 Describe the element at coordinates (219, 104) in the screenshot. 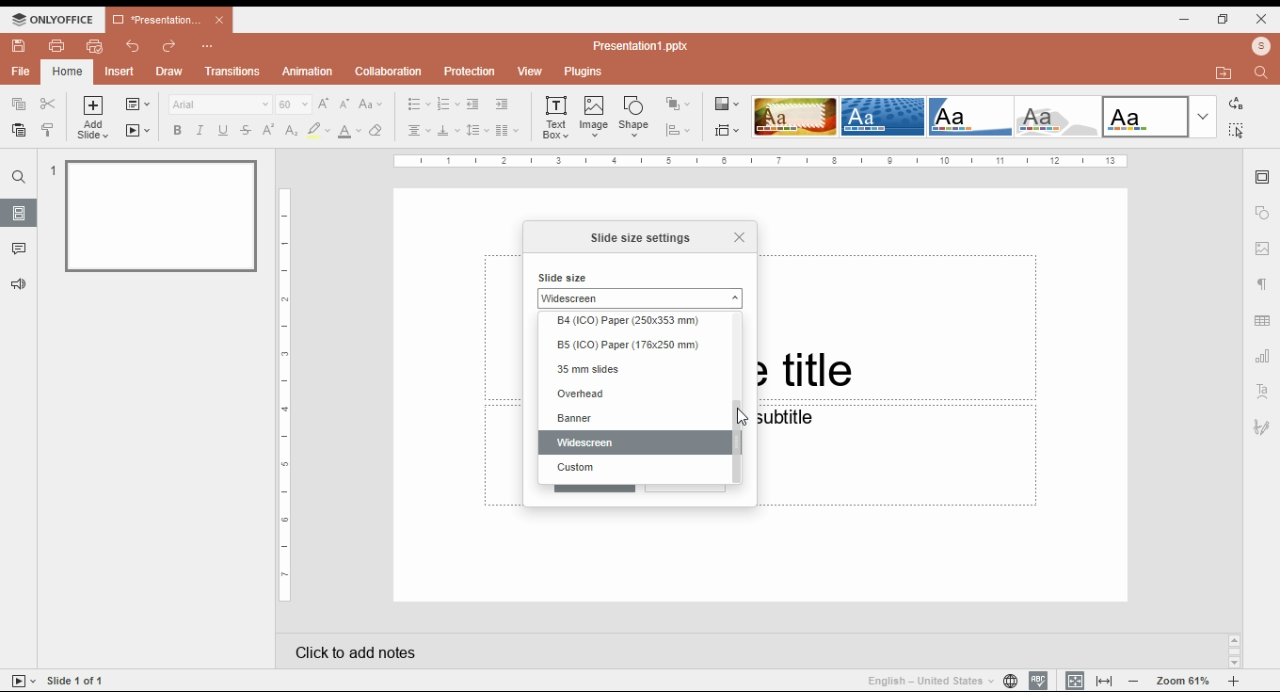

I see `Arial` at that location.